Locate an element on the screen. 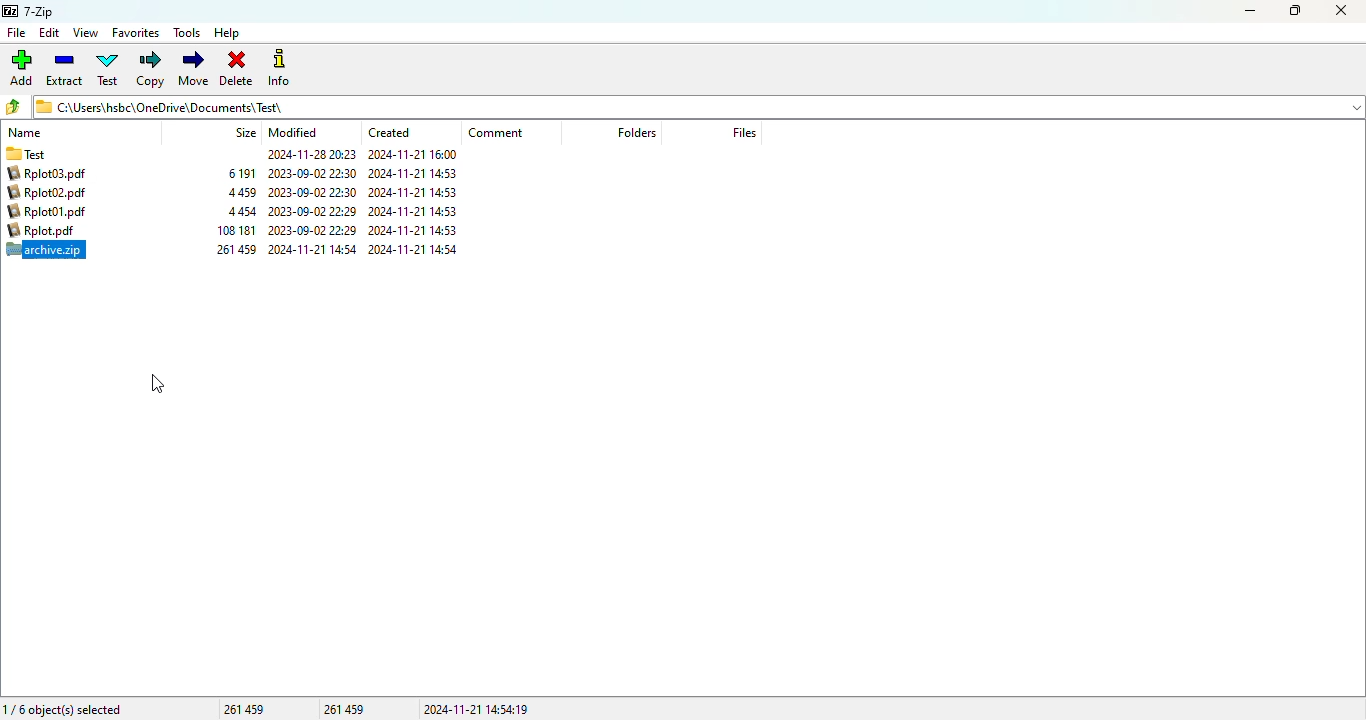 The width and height of the screenshot is (1366, 720). close is located at coordinates (1341, 11).